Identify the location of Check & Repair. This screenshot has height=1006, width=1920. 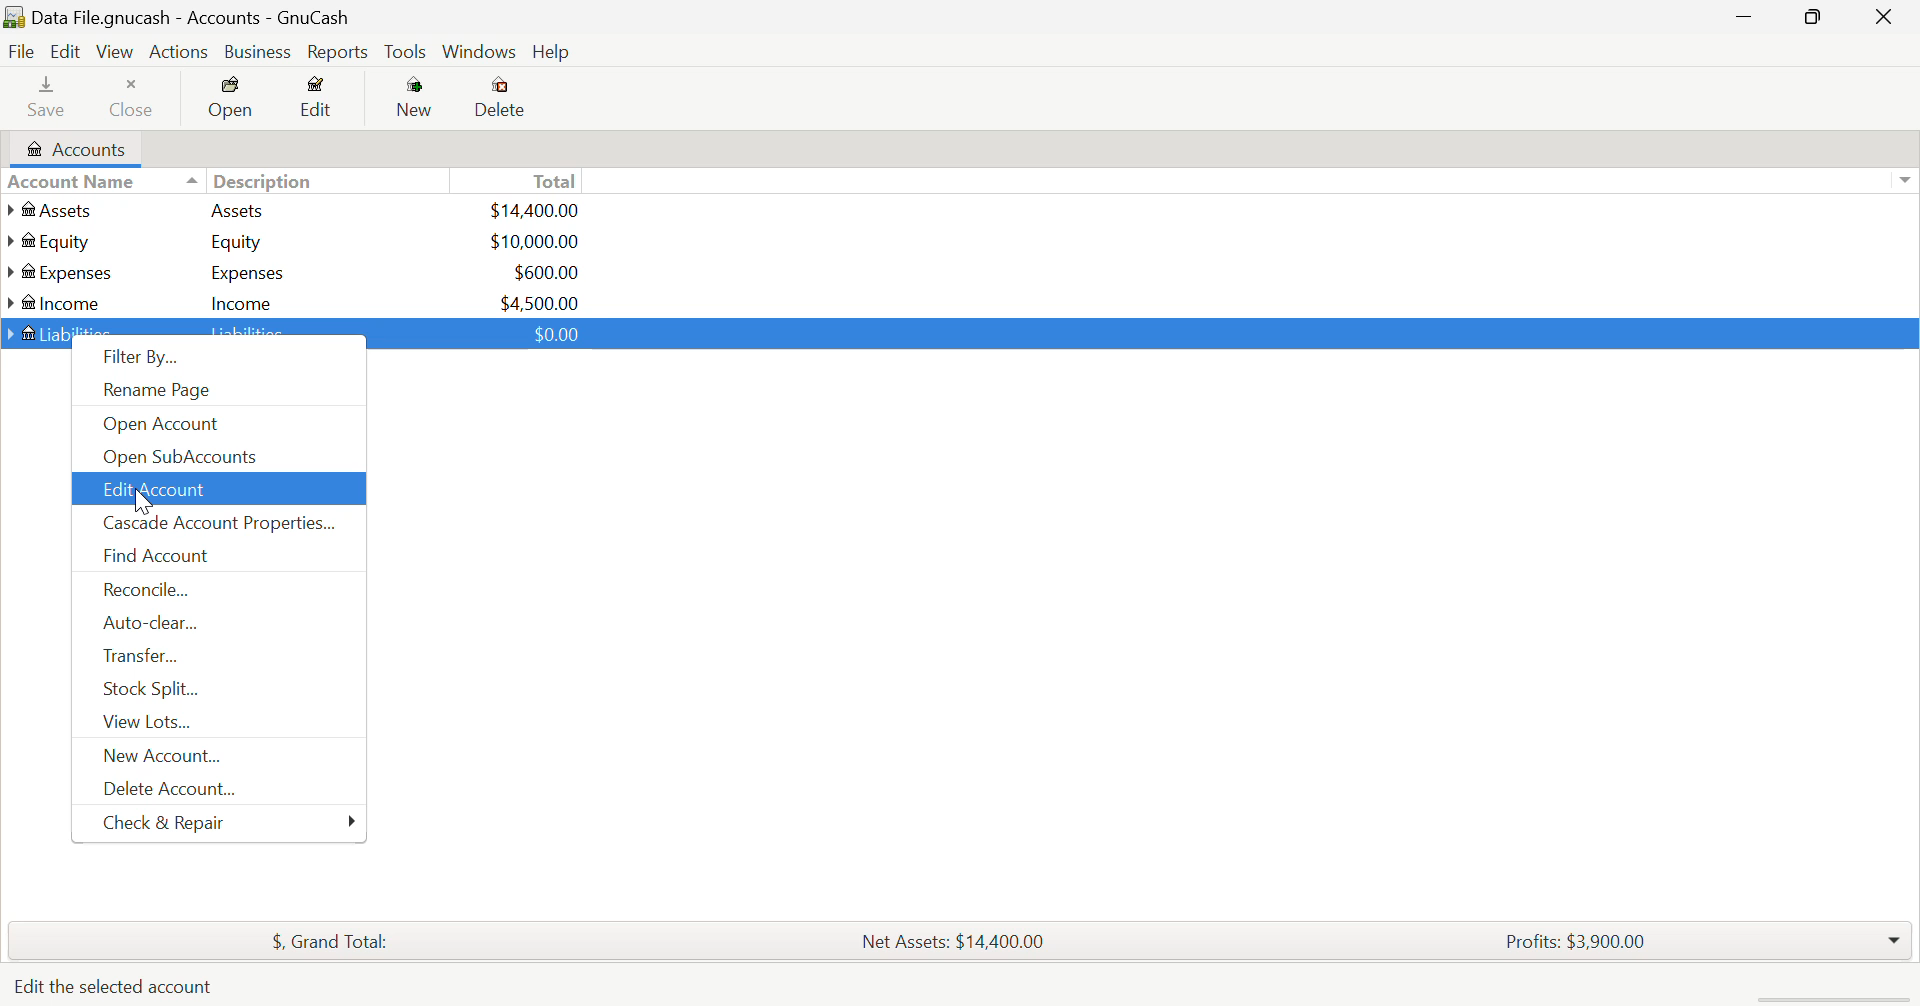
(232, 824).